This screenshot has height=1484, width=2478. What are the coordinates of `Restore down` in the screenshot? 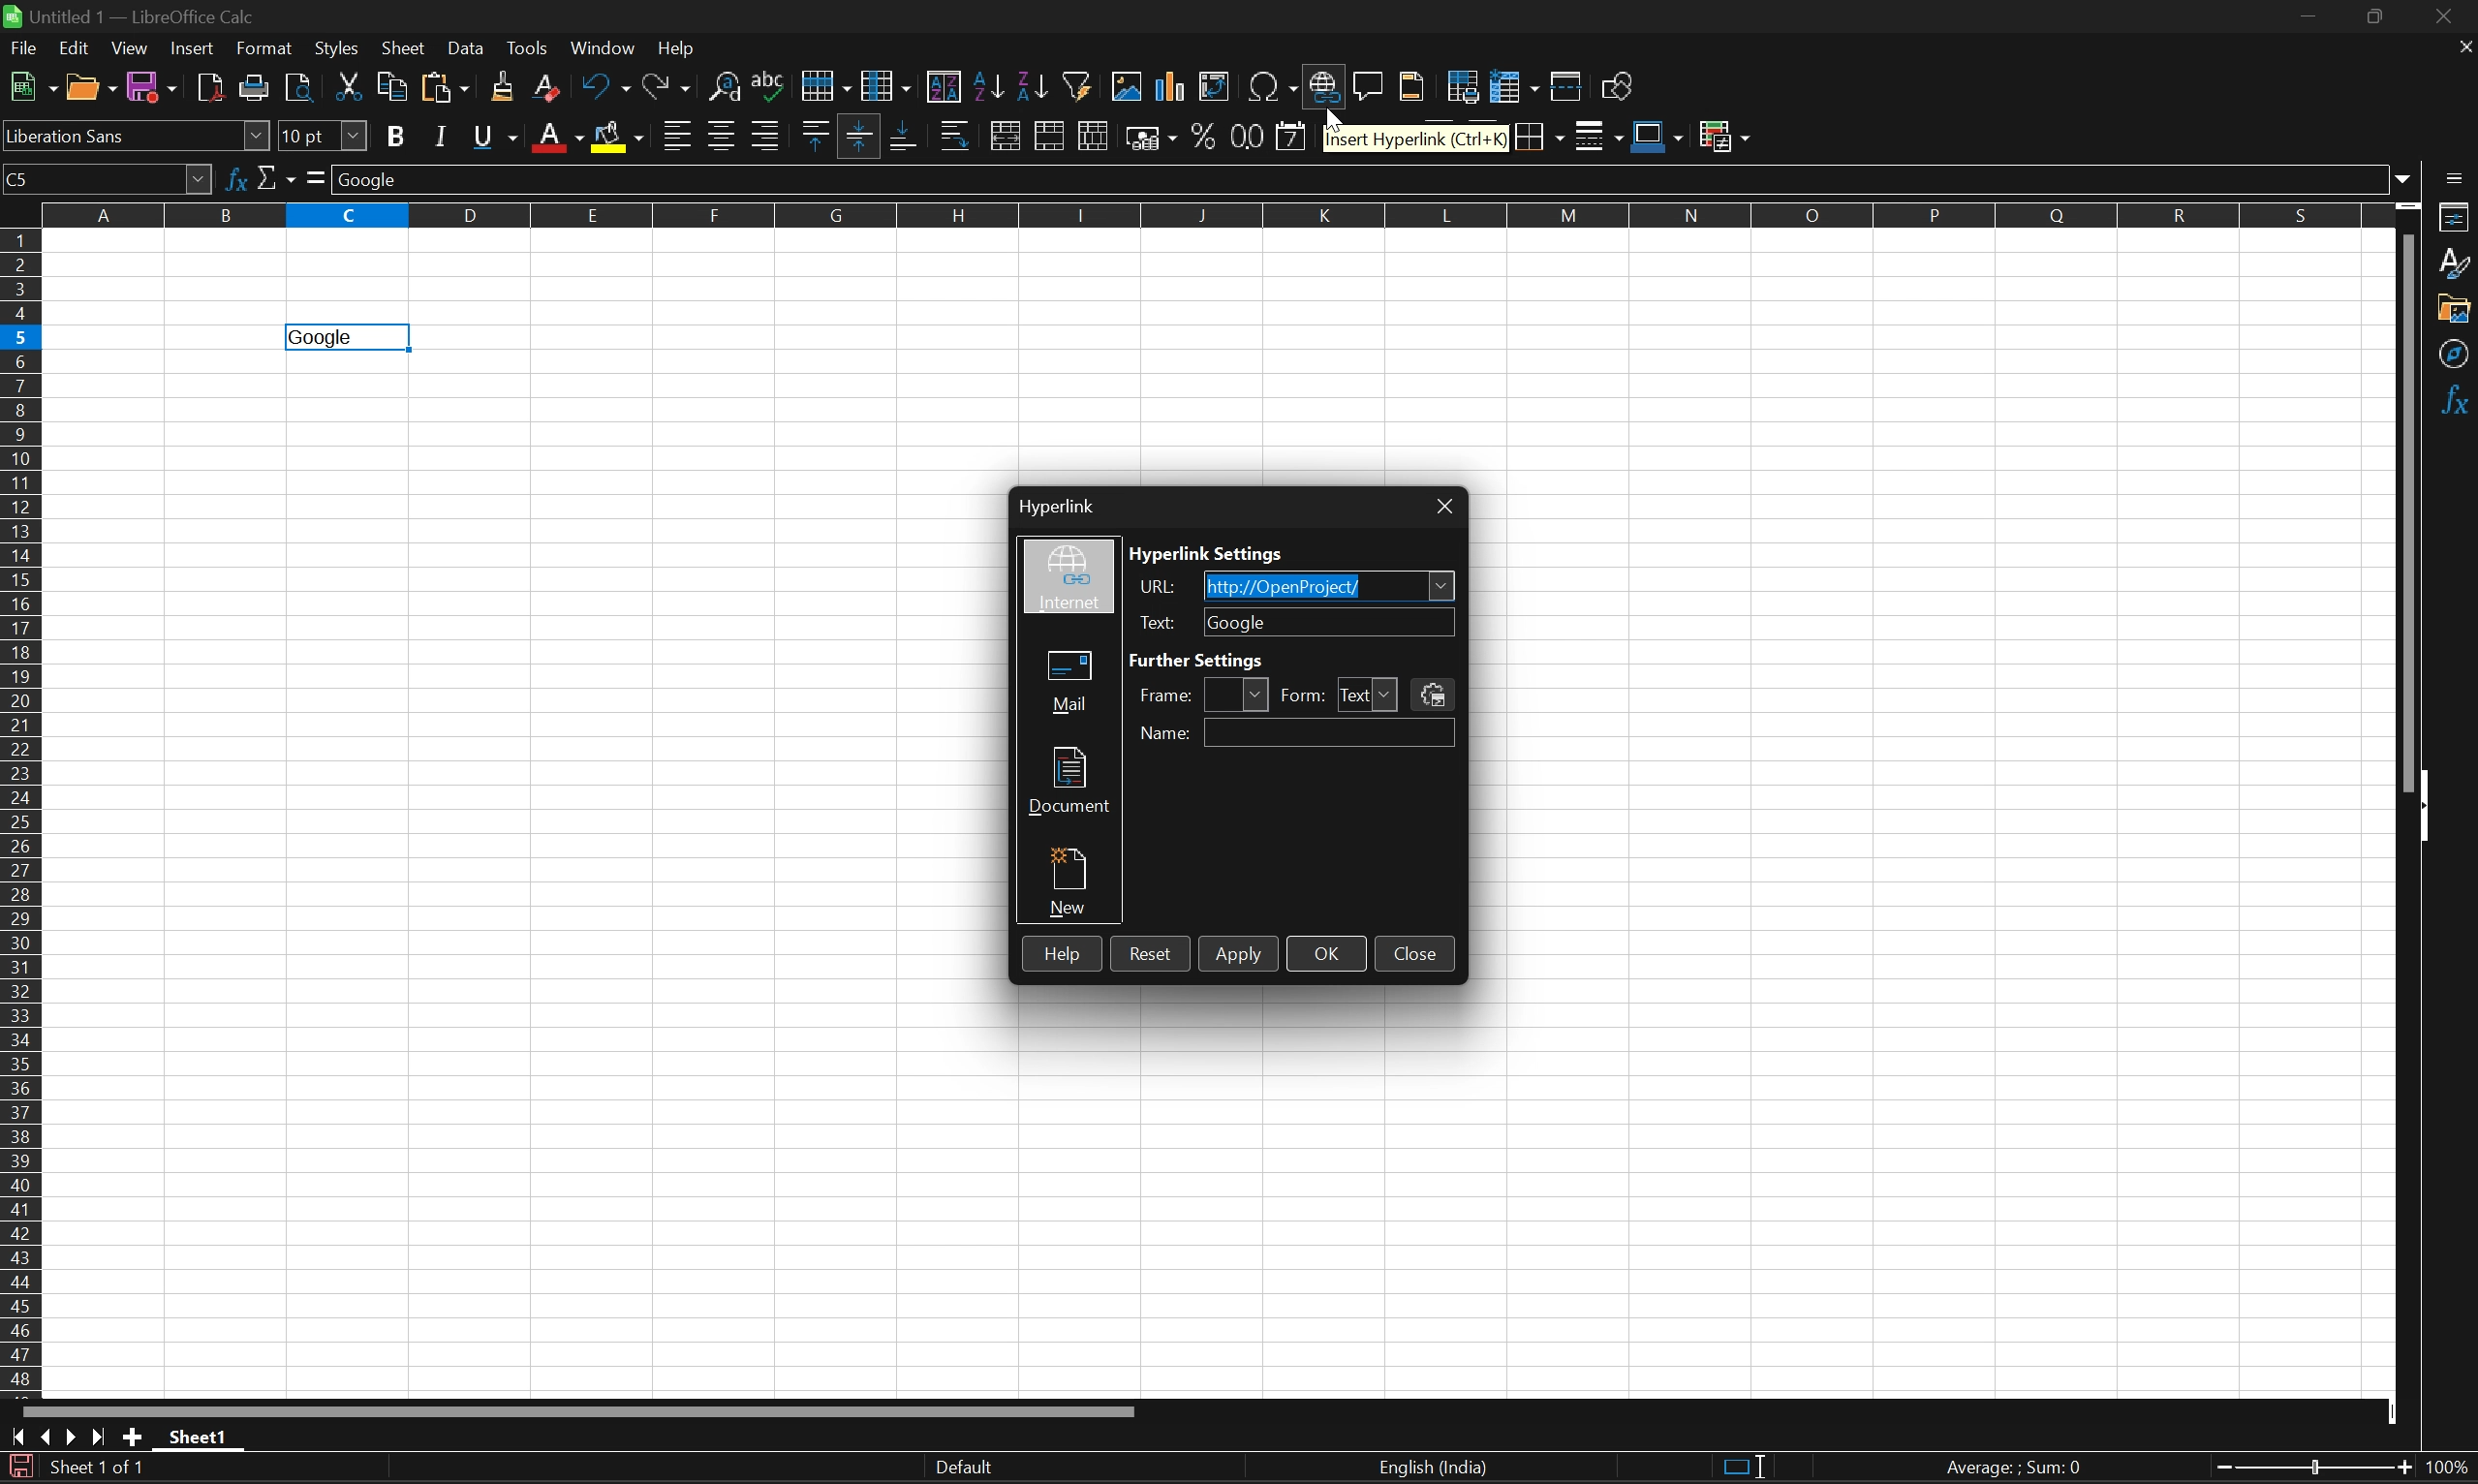 It's located at (2375, 19).